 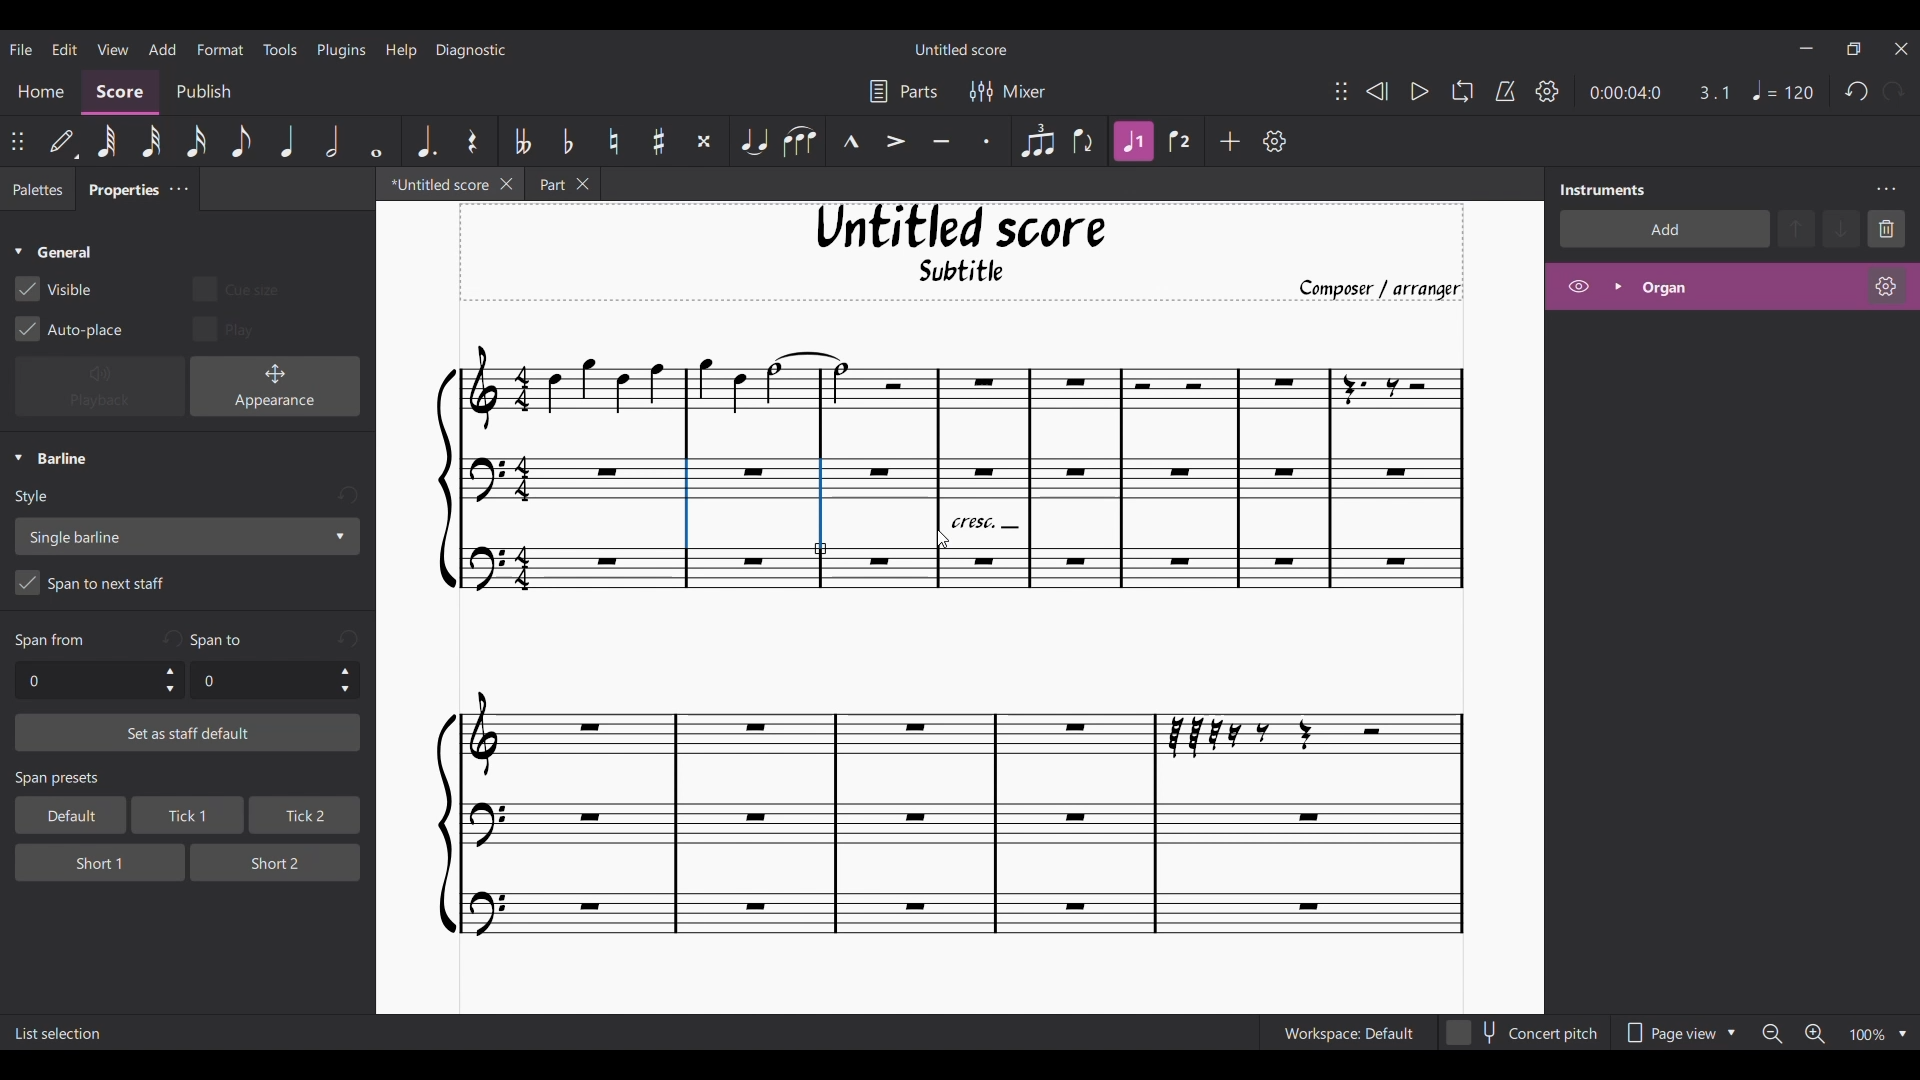 I want to click on Half note, so click(x=334, y=140).